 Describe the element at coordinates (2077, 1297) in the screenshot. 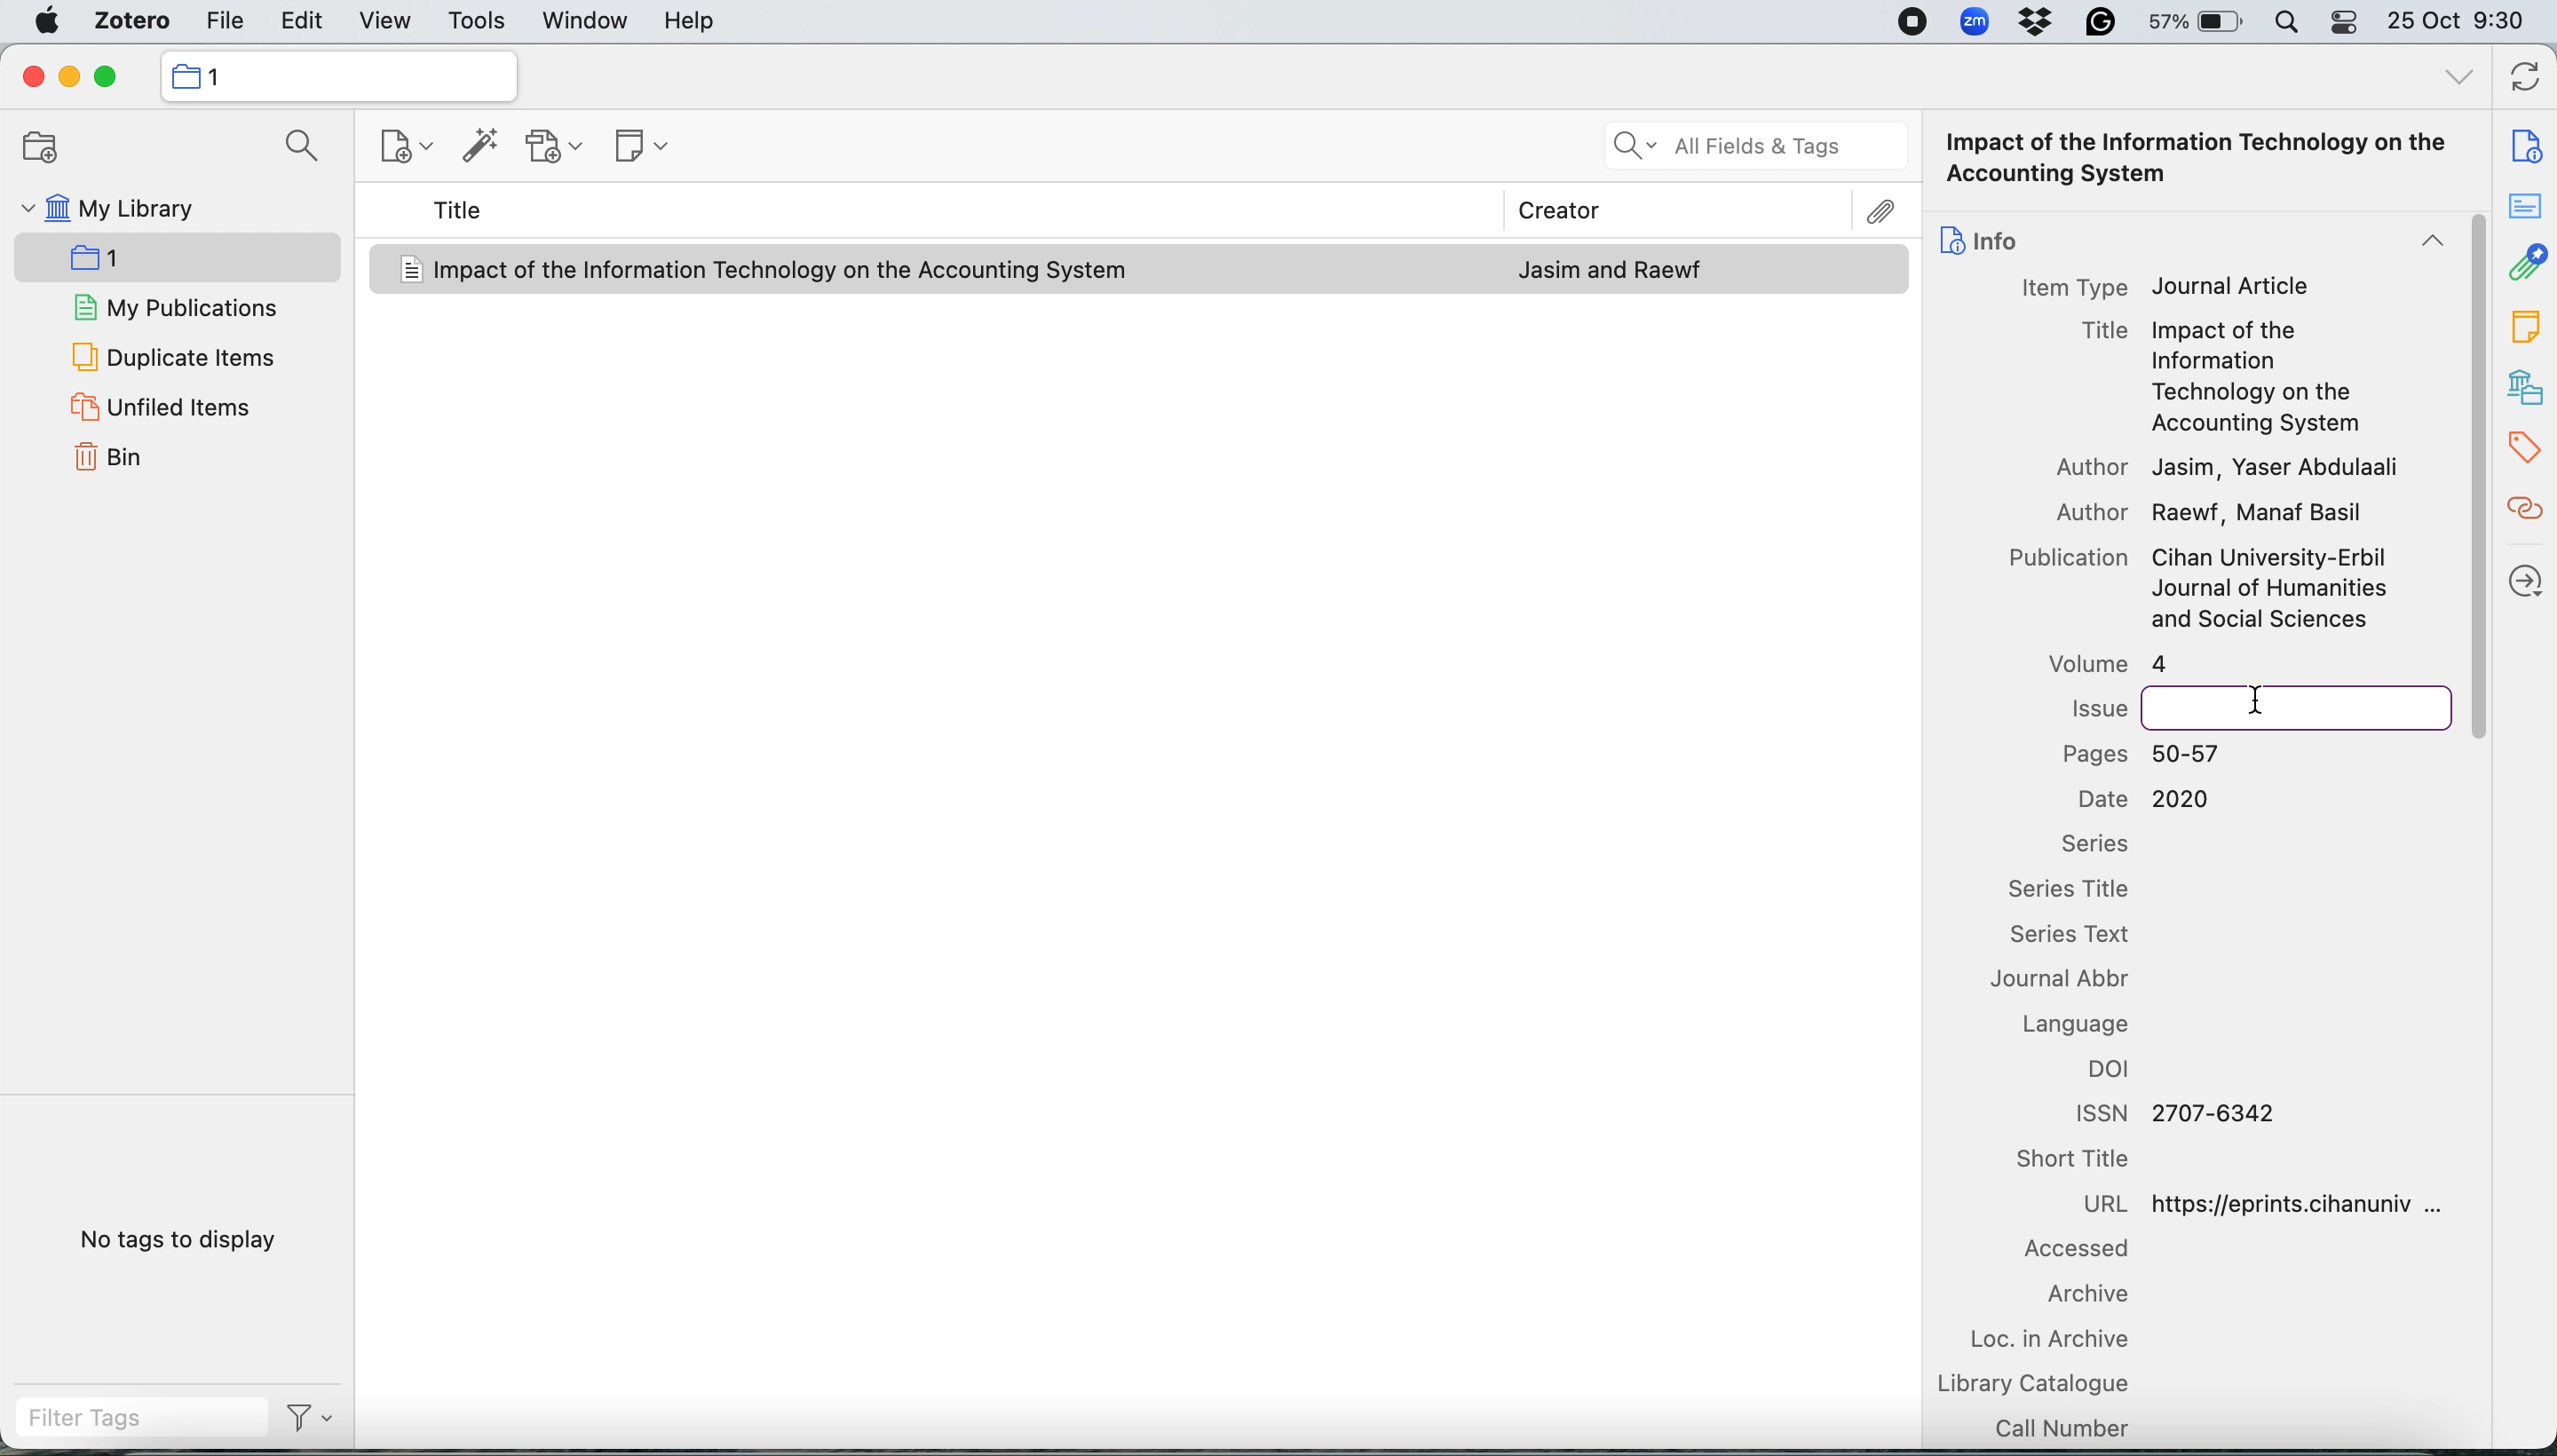

I see `archive` at that location.